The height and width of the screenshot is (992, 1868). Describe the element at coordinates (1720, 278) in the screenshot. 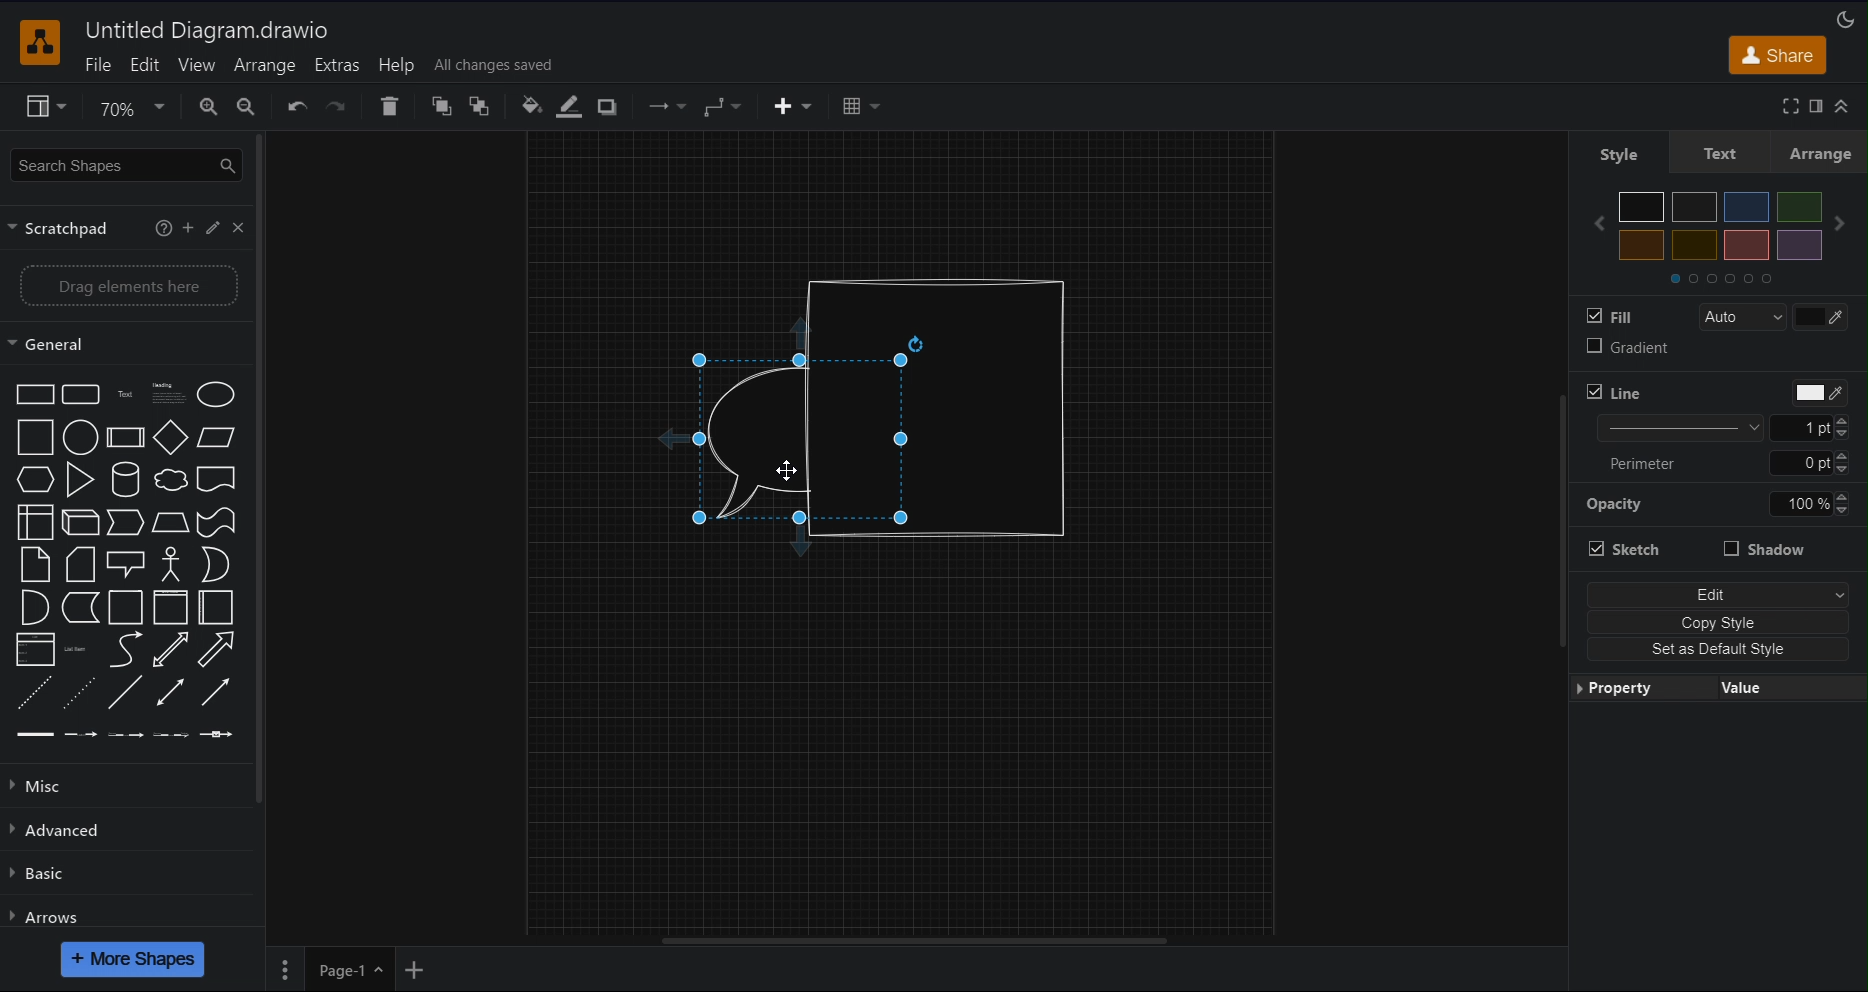

I see `Color sets` at that location.